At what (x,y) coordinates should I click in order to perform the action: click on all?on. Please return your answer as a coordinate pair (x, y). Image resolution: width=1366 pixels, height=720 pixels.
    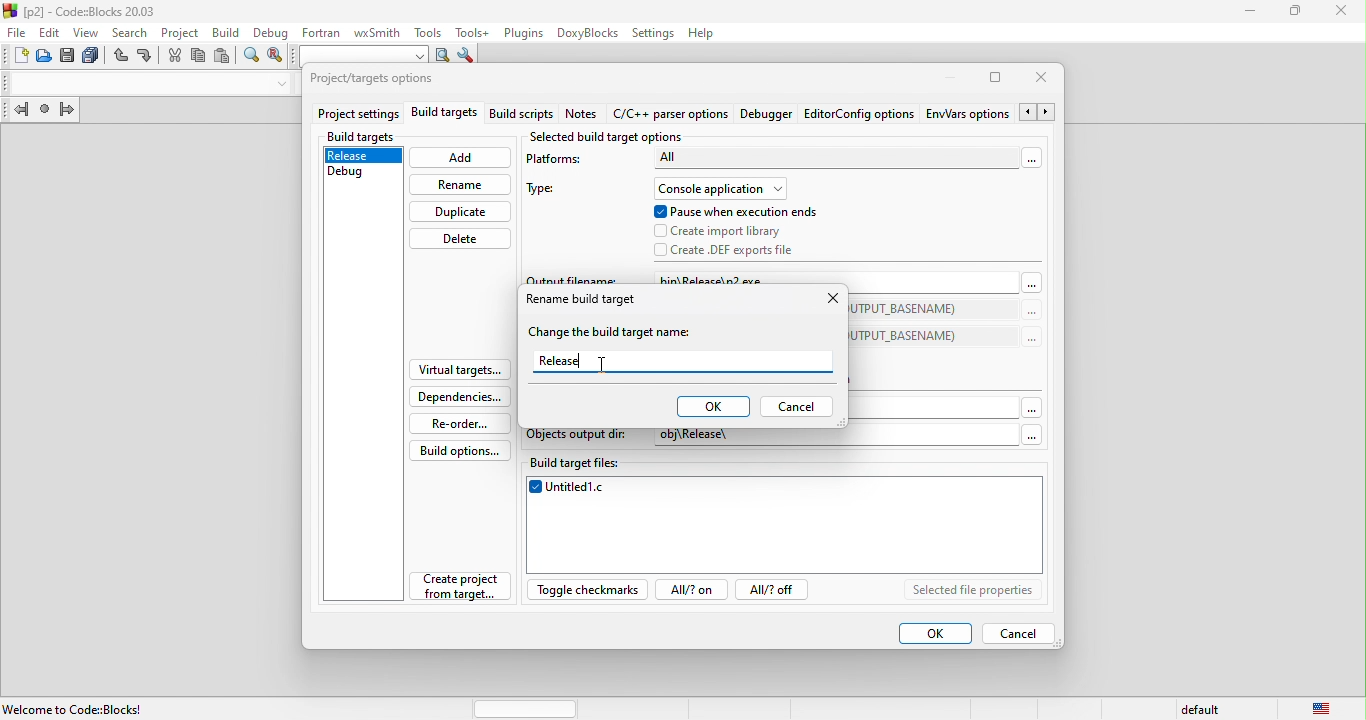
    Looking at the image, I should click on (694, 590).